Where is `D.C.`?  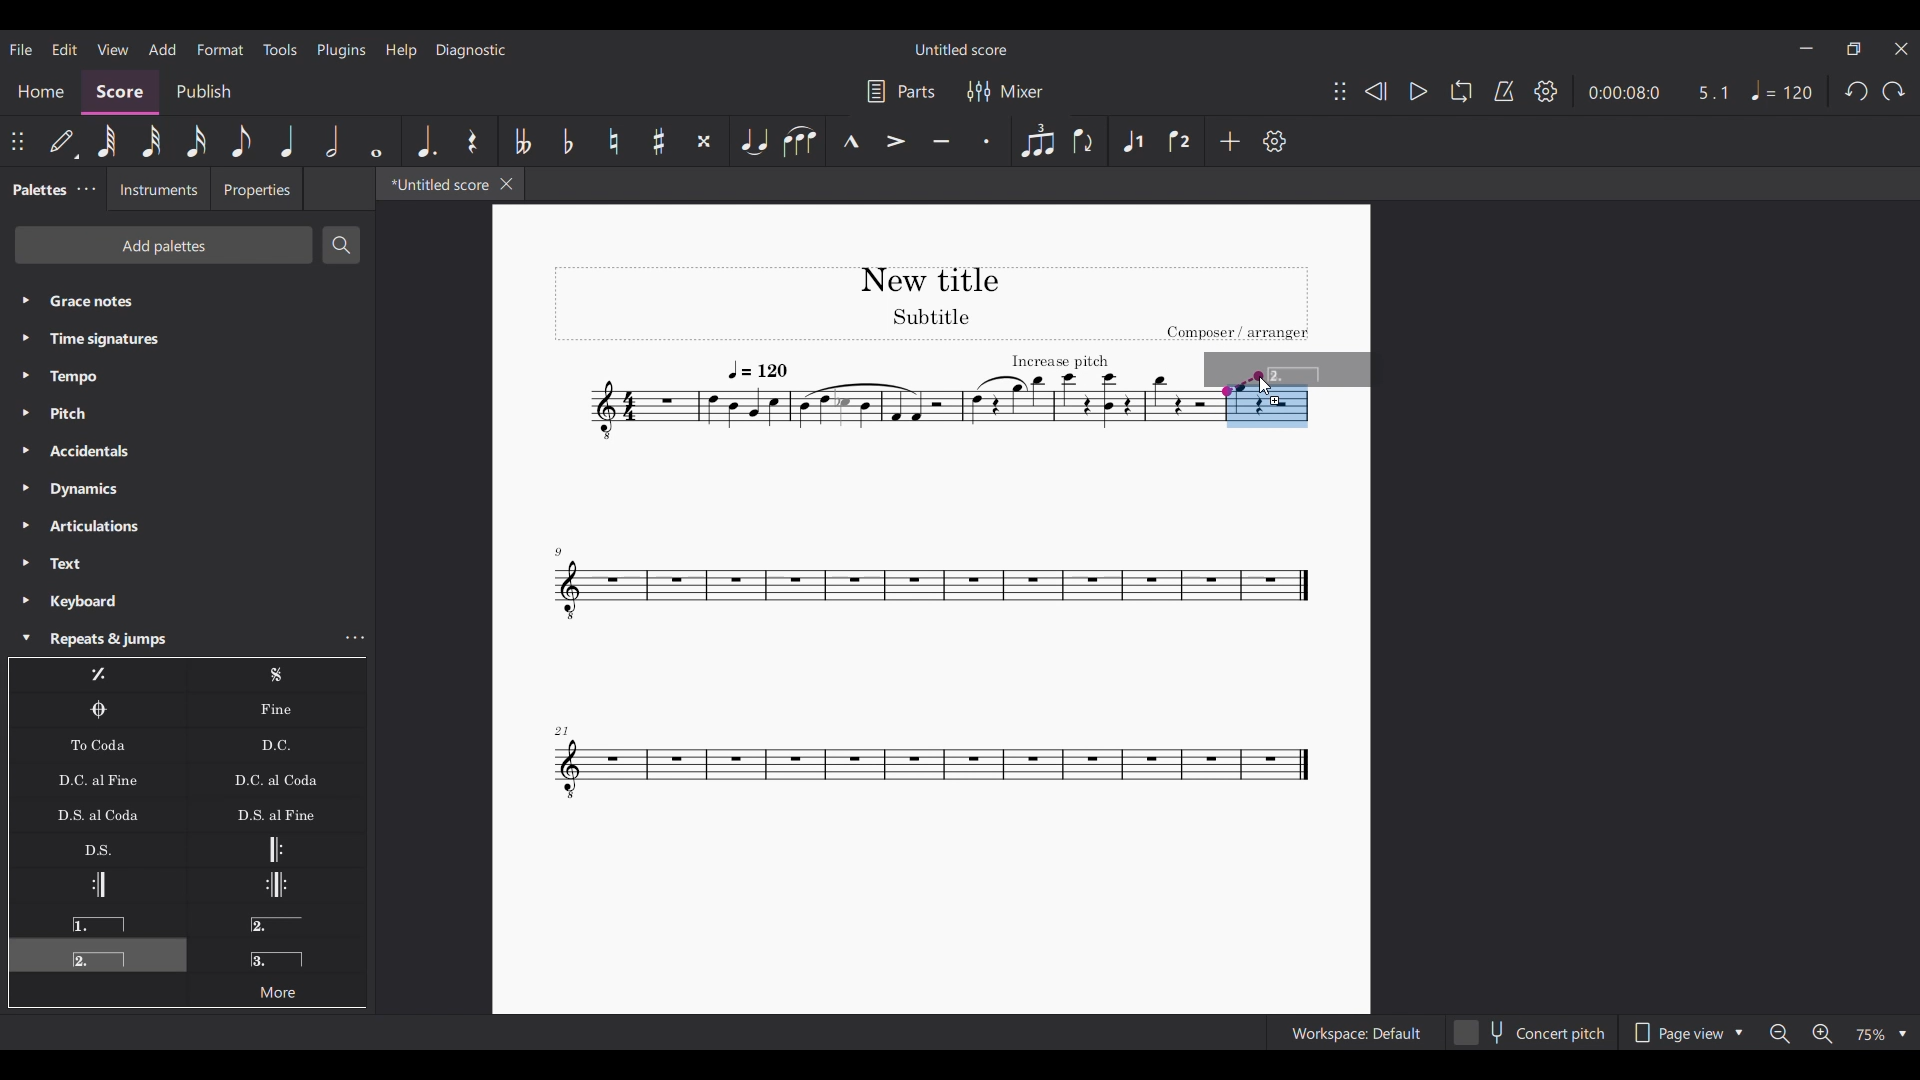
D.C. is located at coordinates (276, 745).